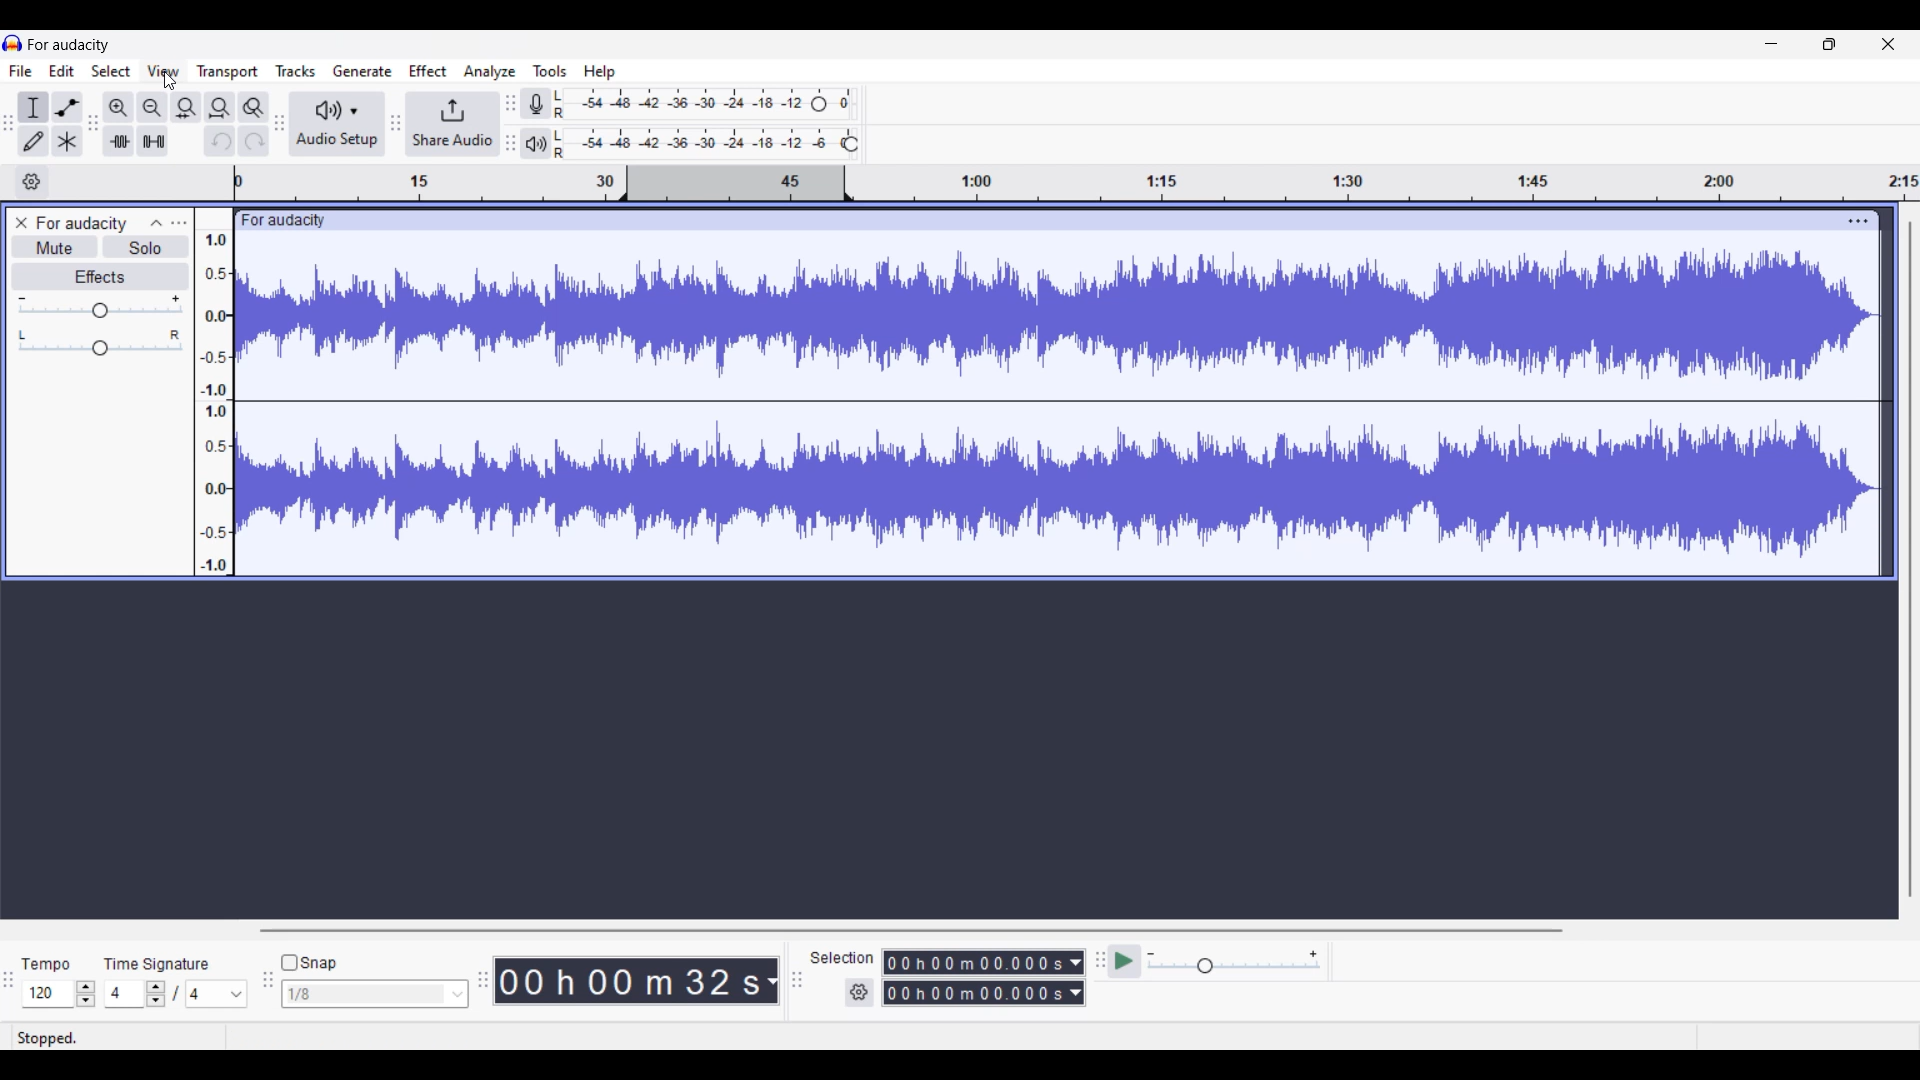 The height and width of the screenshot is (1080, 1920). I want to click on Horizontal slide bar, so click(907, 930).